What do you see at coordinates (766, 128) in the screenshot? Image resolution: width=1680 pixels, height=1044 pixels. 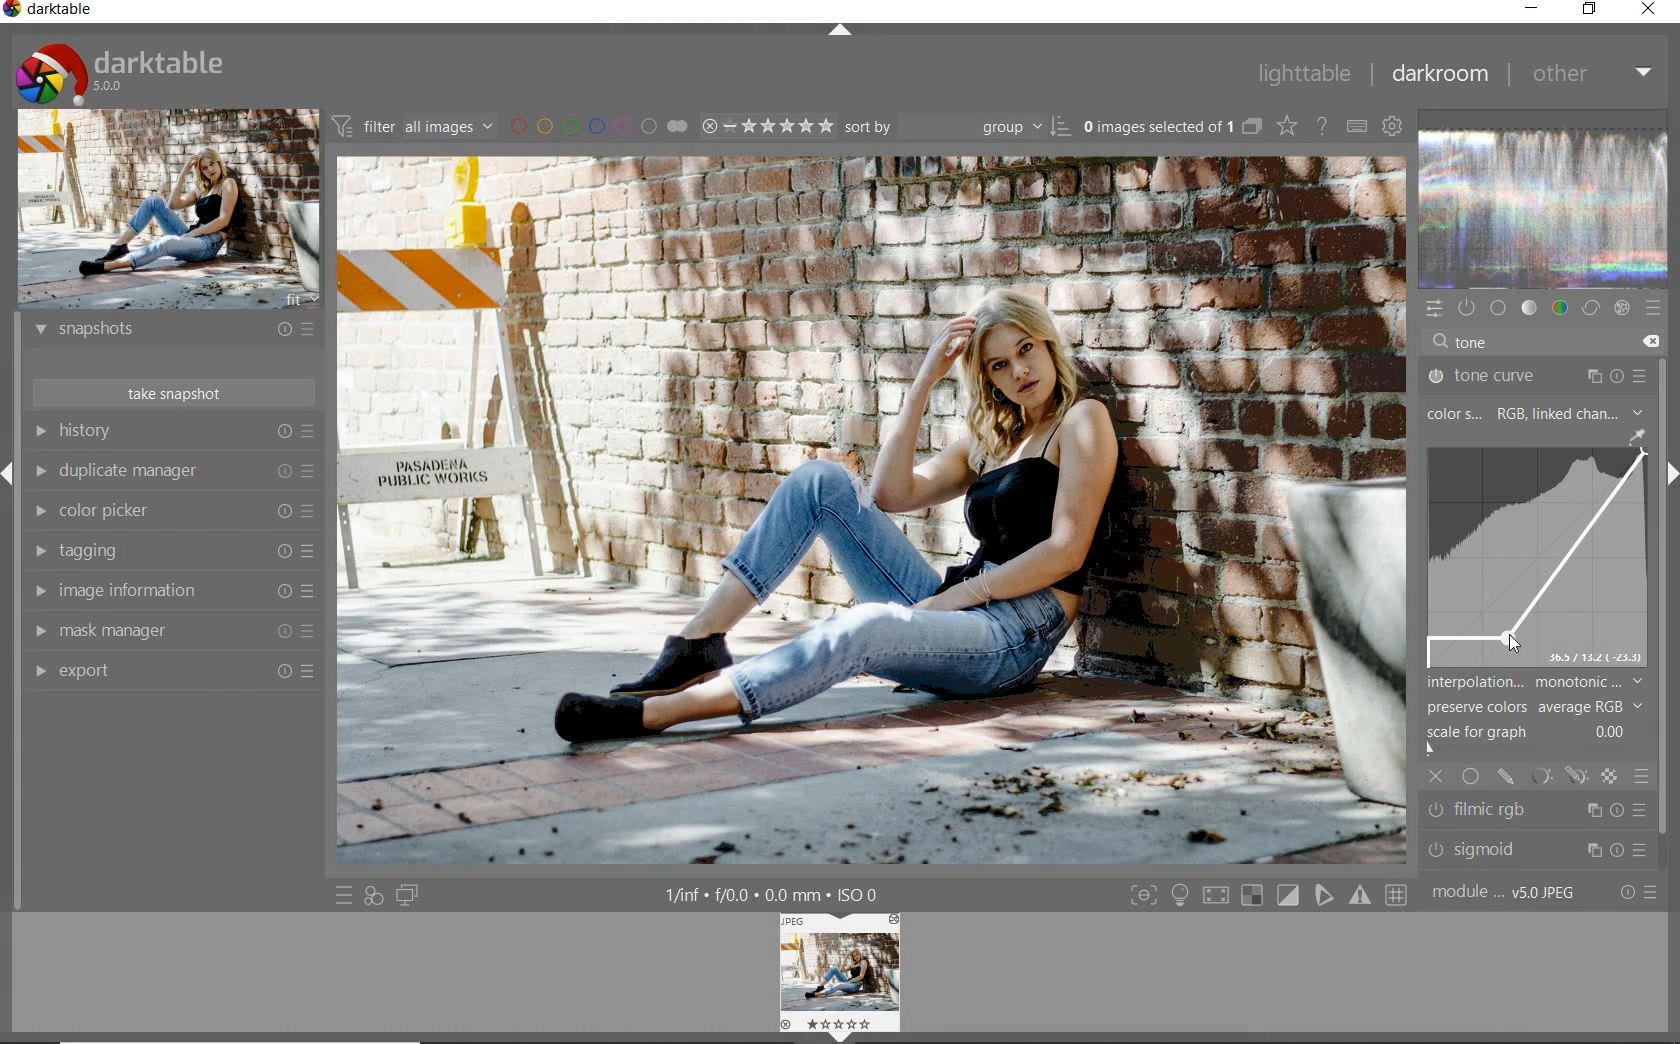 I see `range rating of selected images` at bounding box center [766, 128].